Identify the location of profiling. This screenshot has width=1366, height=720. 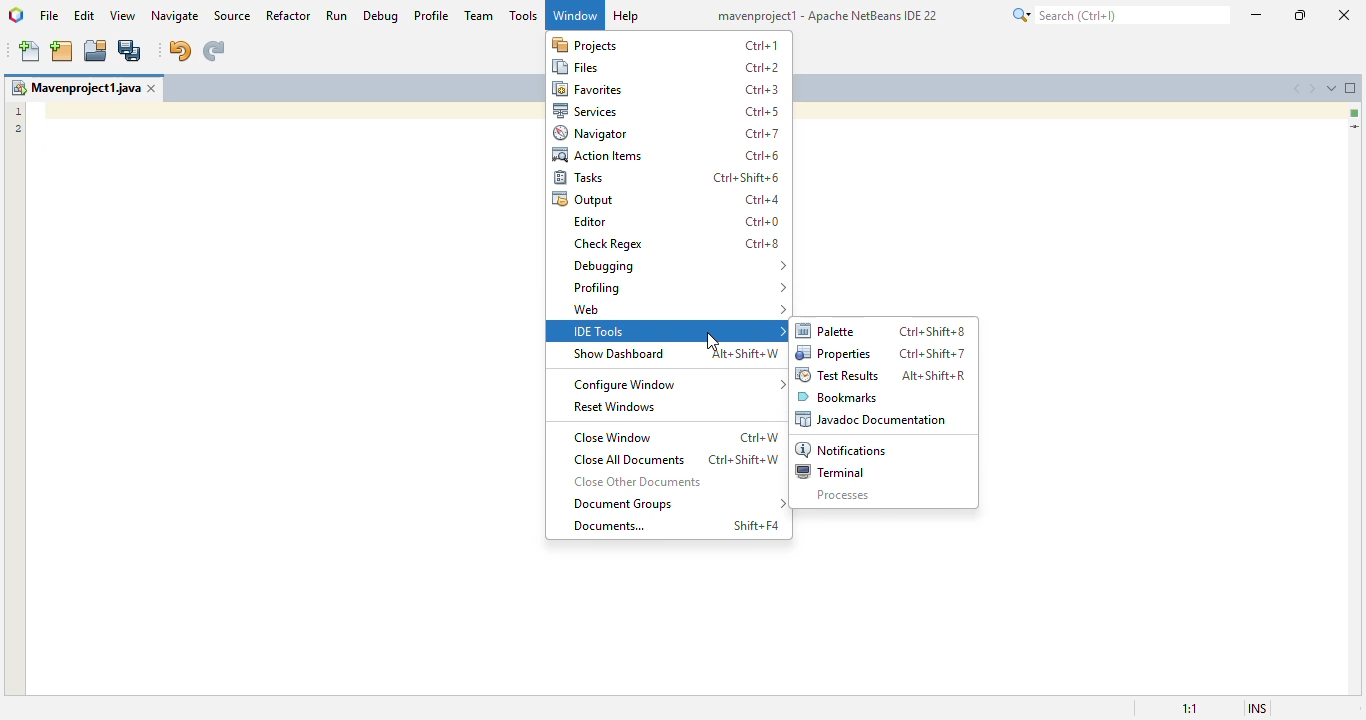
(680, 287).